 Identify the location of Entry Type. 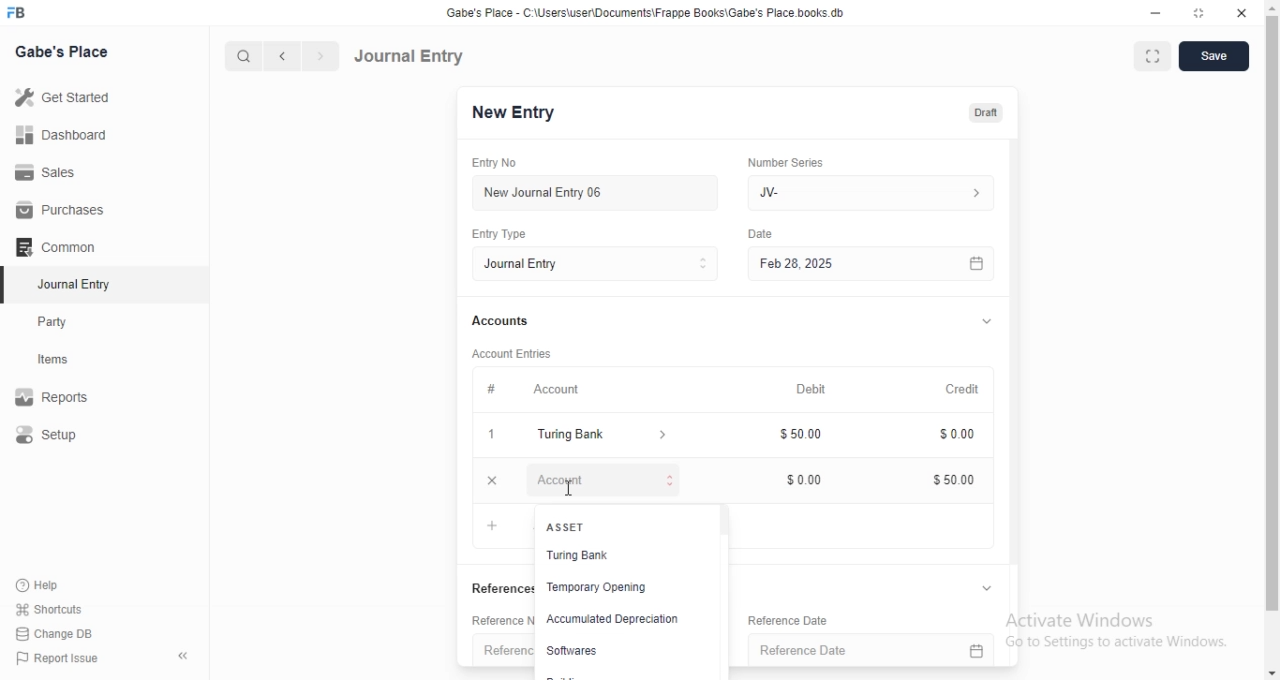
(514, 233).